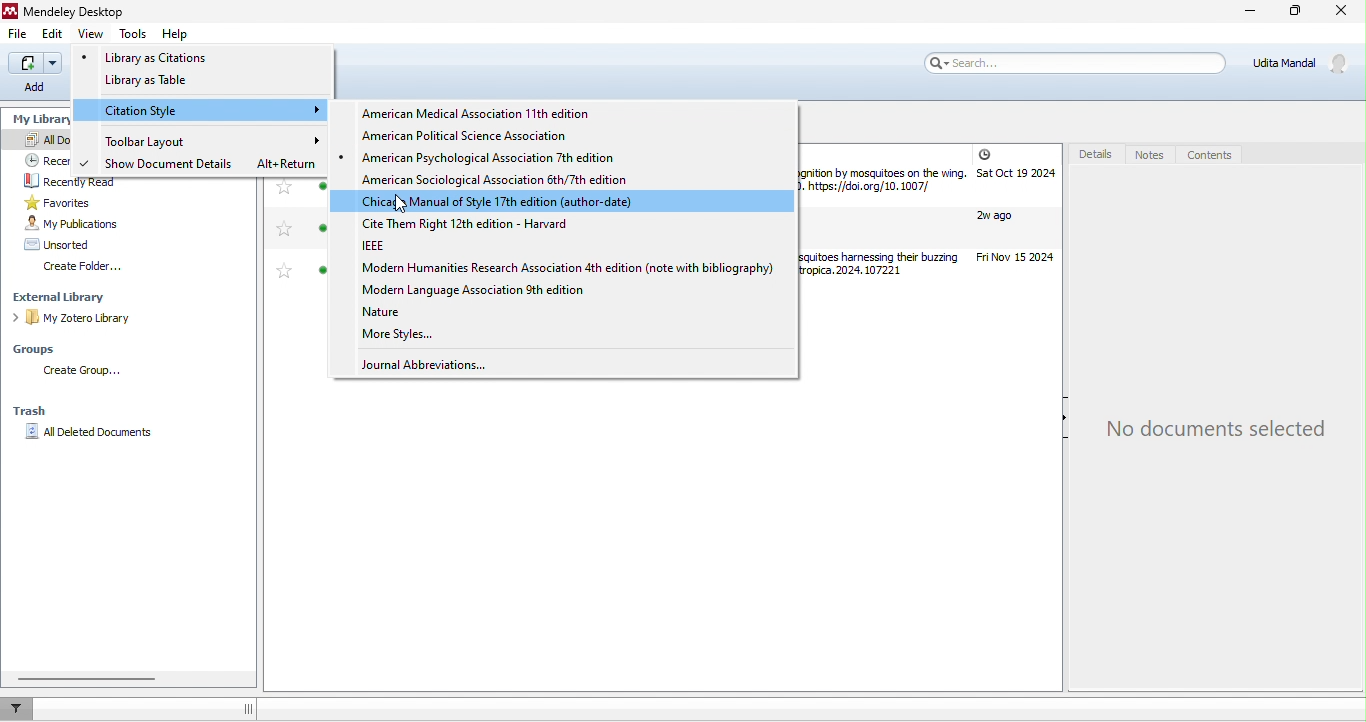  I want to click on contents, so click(1212, 156).